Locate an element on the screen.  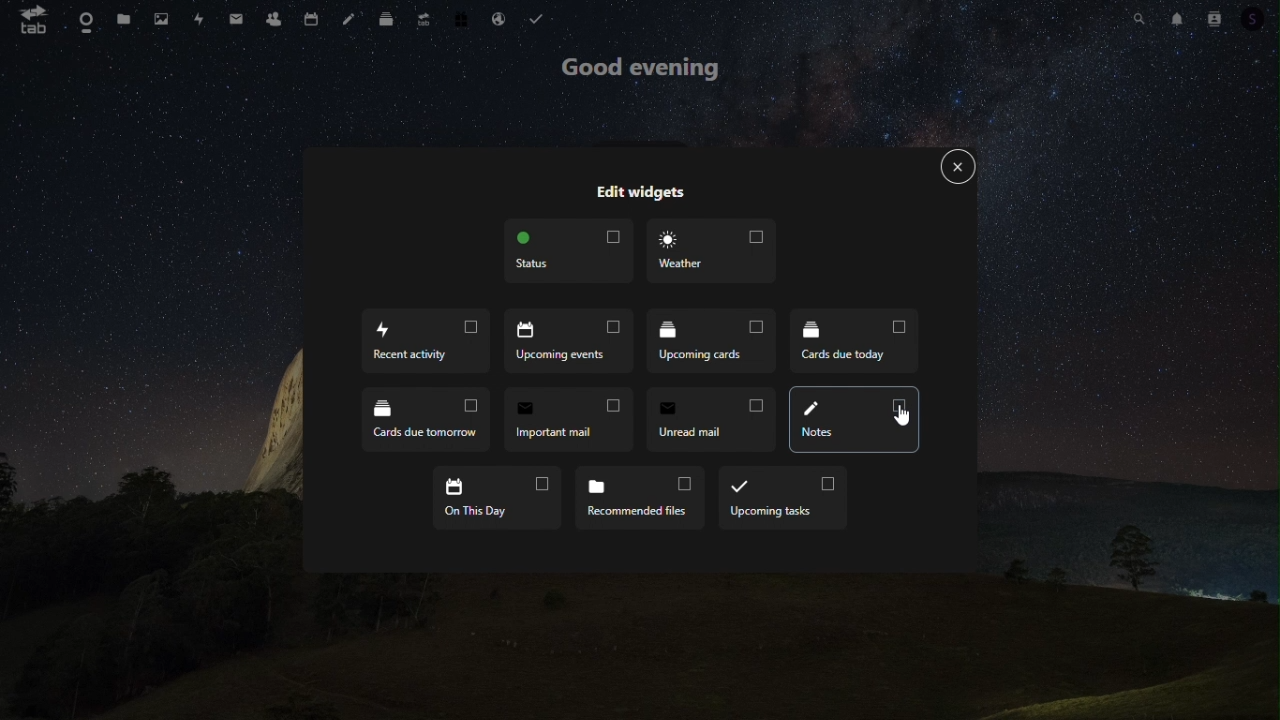
Close  is located at coordinates (957, 169).